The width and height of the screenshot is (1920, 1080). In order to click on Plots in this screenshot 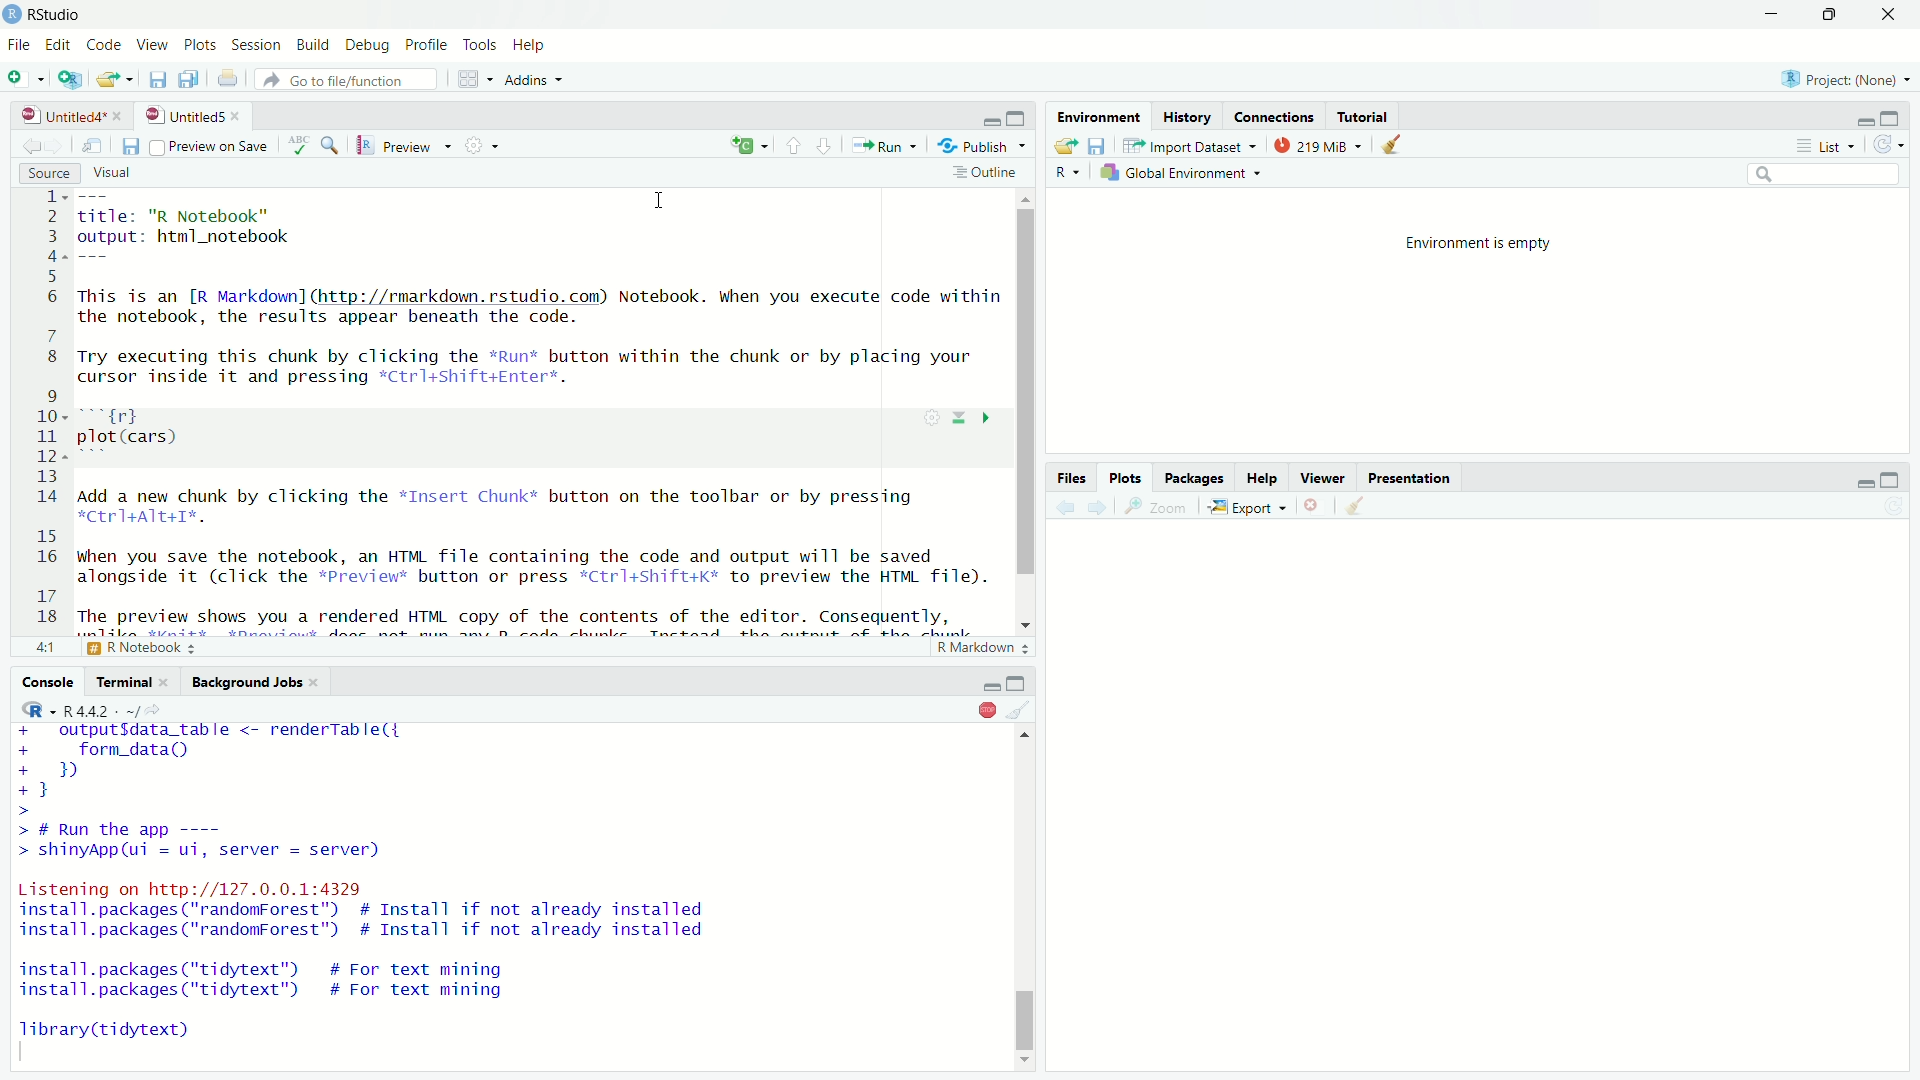, I will do `click(201, 45)`.